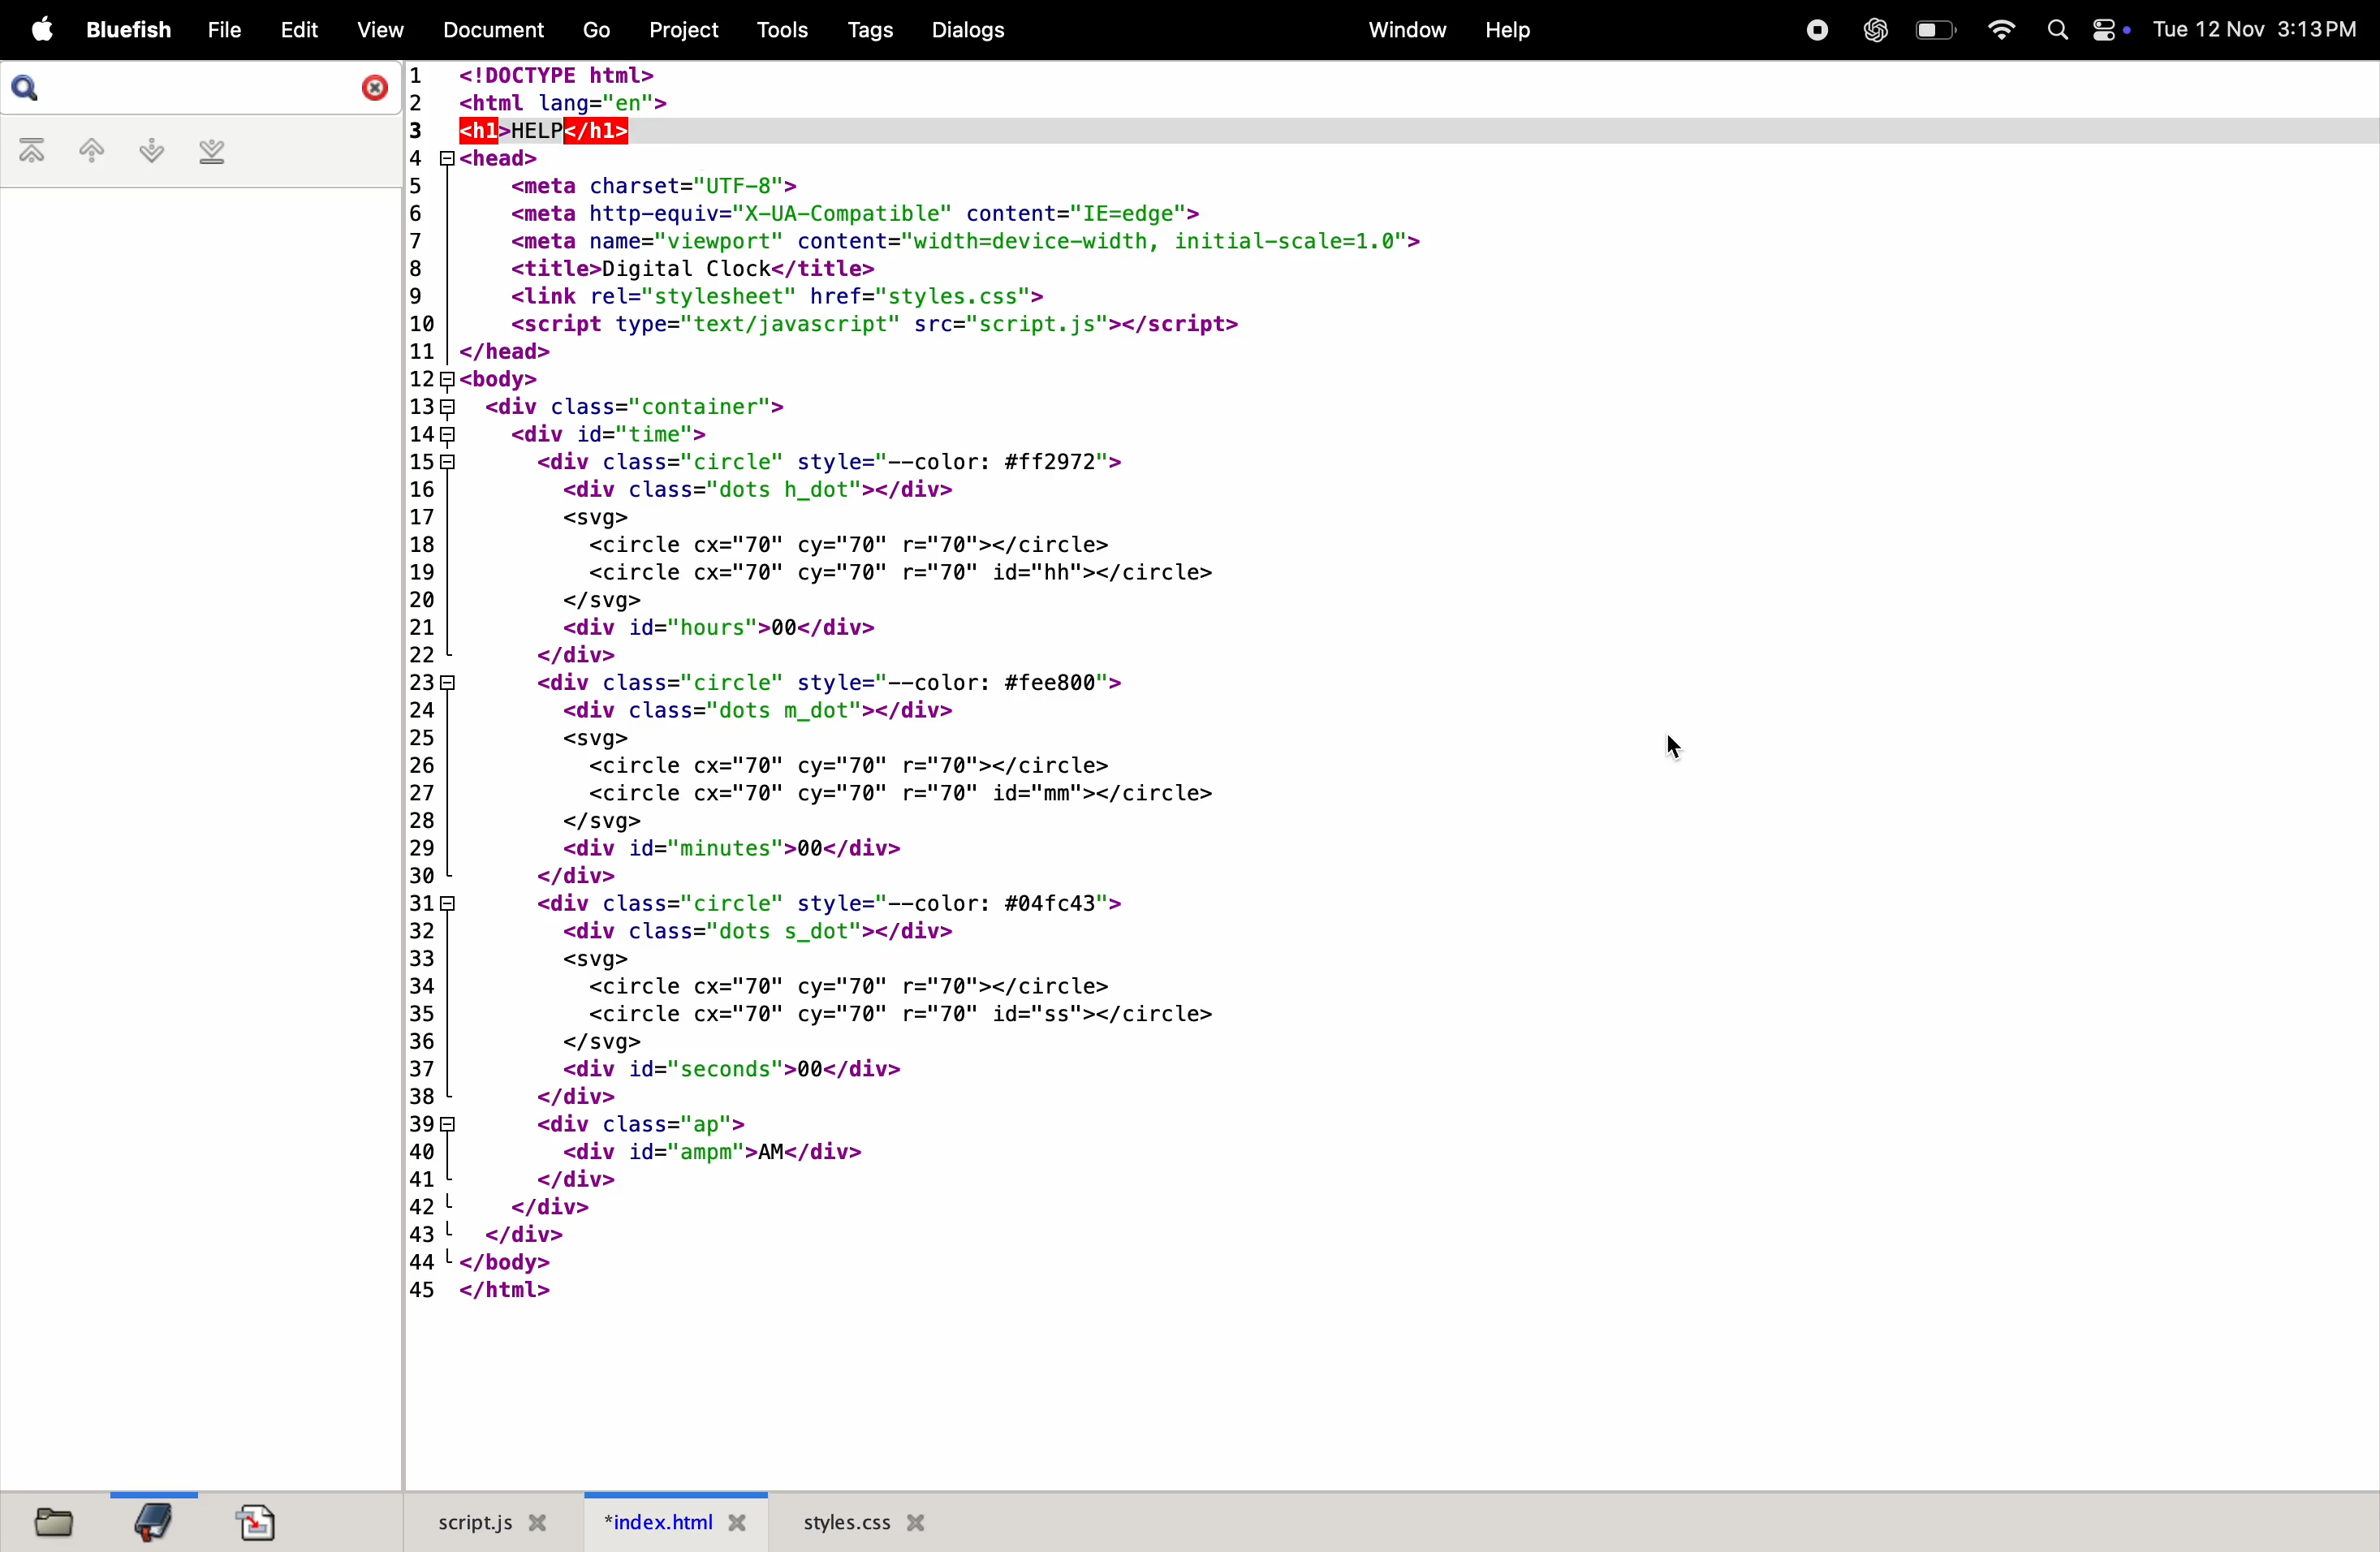  What do you see at coordinates (1934, 29) in the screenshot?
I see `battery` at bounding box center [1934, 29].